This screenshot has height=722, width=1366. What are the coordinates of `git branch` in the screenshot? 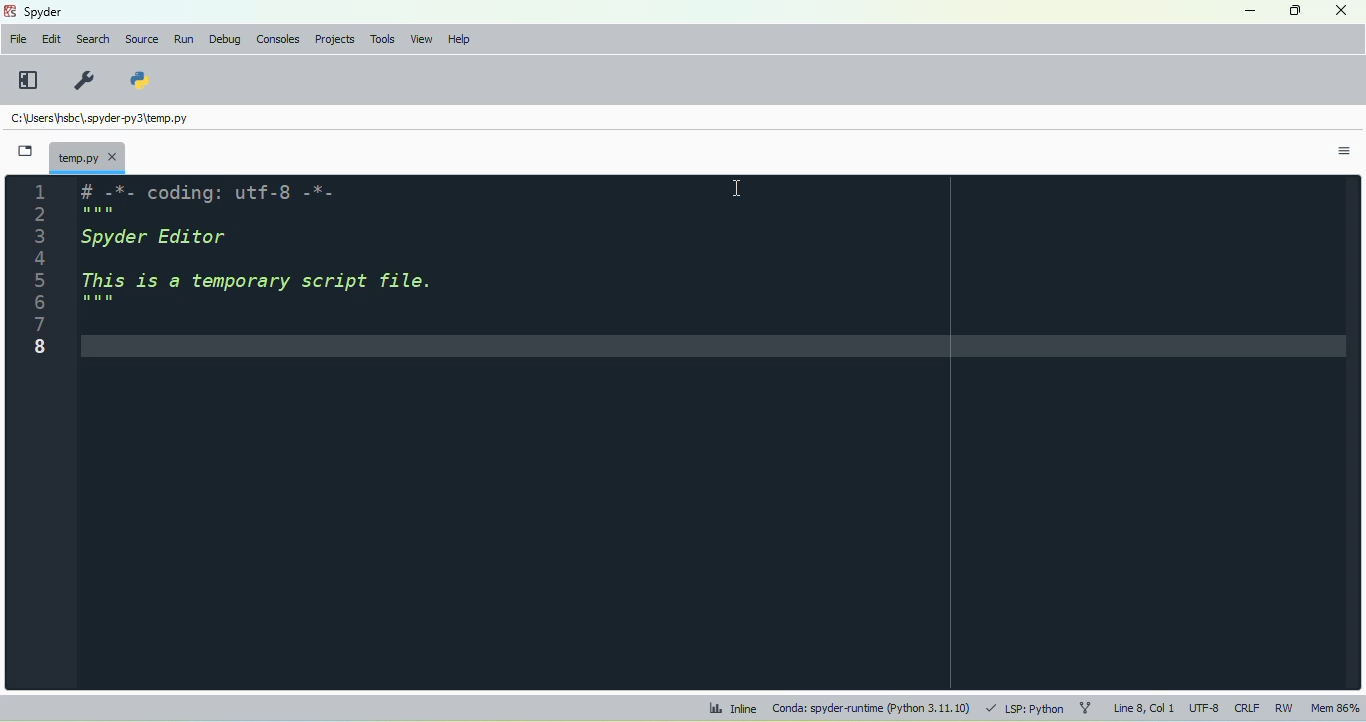 It's located at (1086, 709).